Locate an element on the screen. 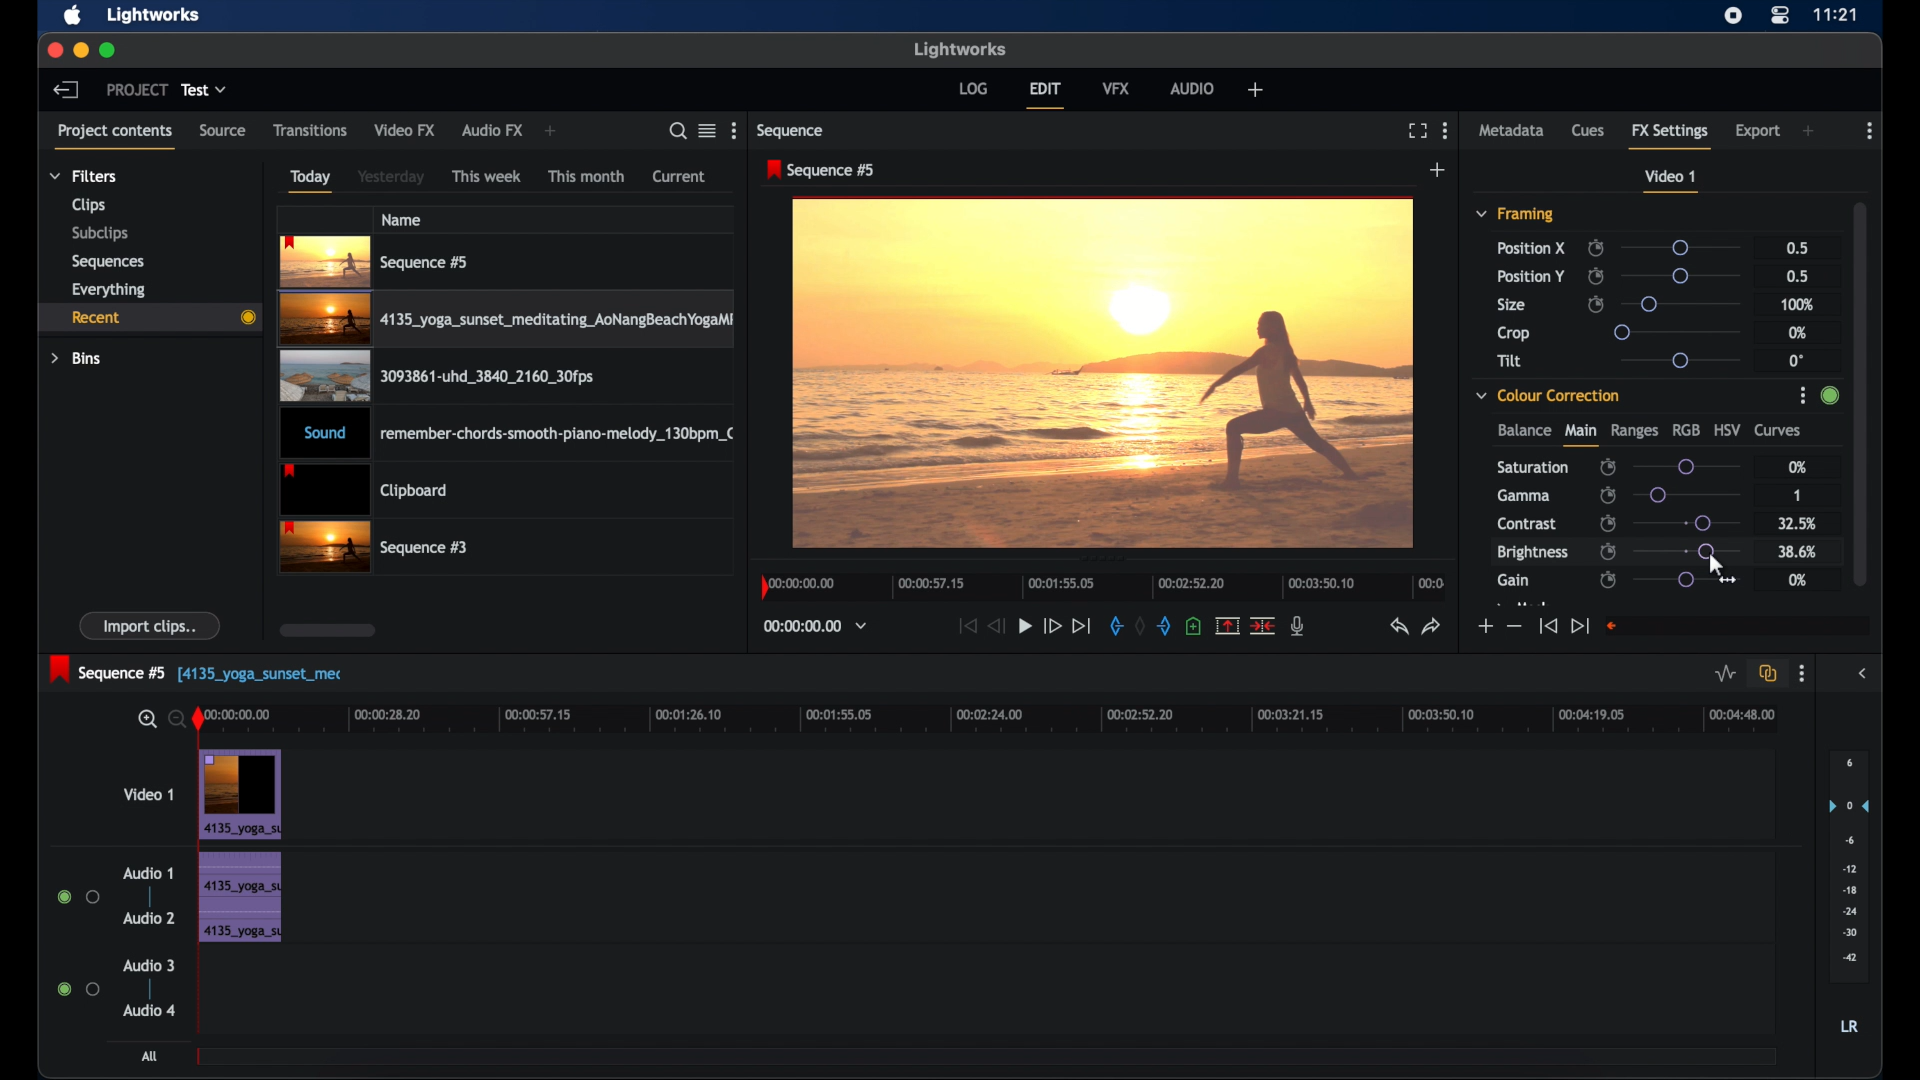 Image resolution: width=1920 pixels, height=1080 pixels. audio 4 is located at coordinates (150, 1009).